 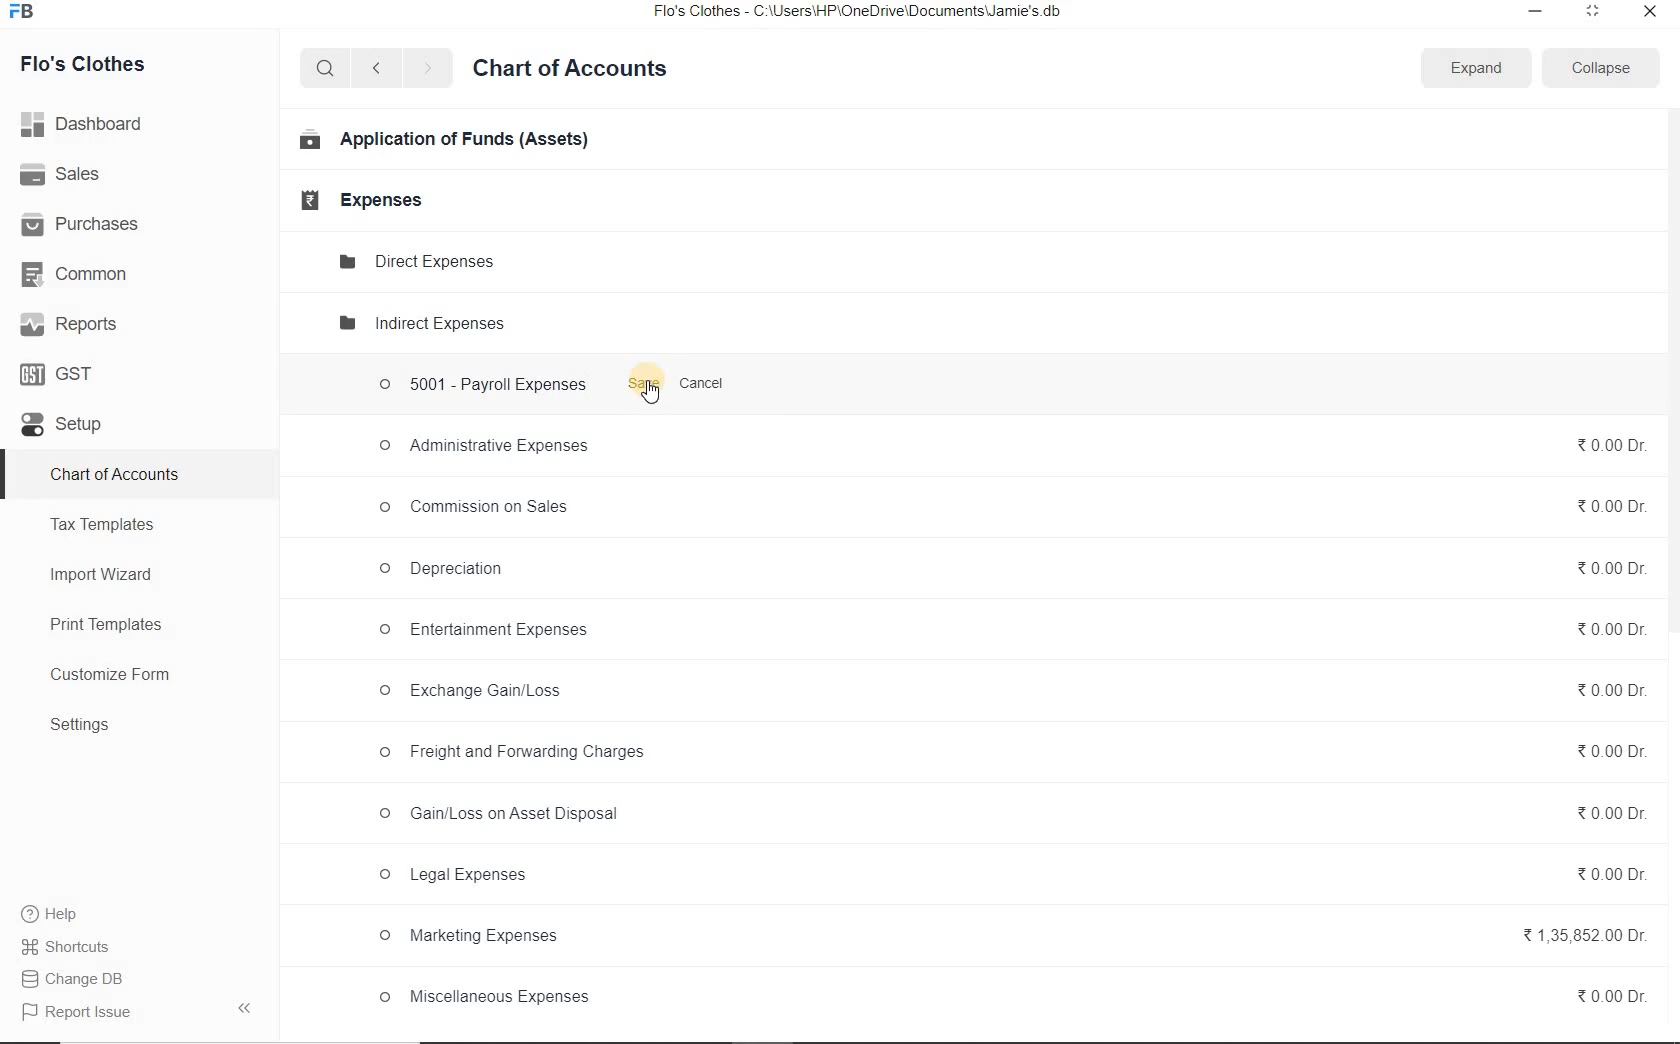 What do you see at coordinates (1647, 16) in the screenshot?
I see `close` at bounding box center [1647, 16].